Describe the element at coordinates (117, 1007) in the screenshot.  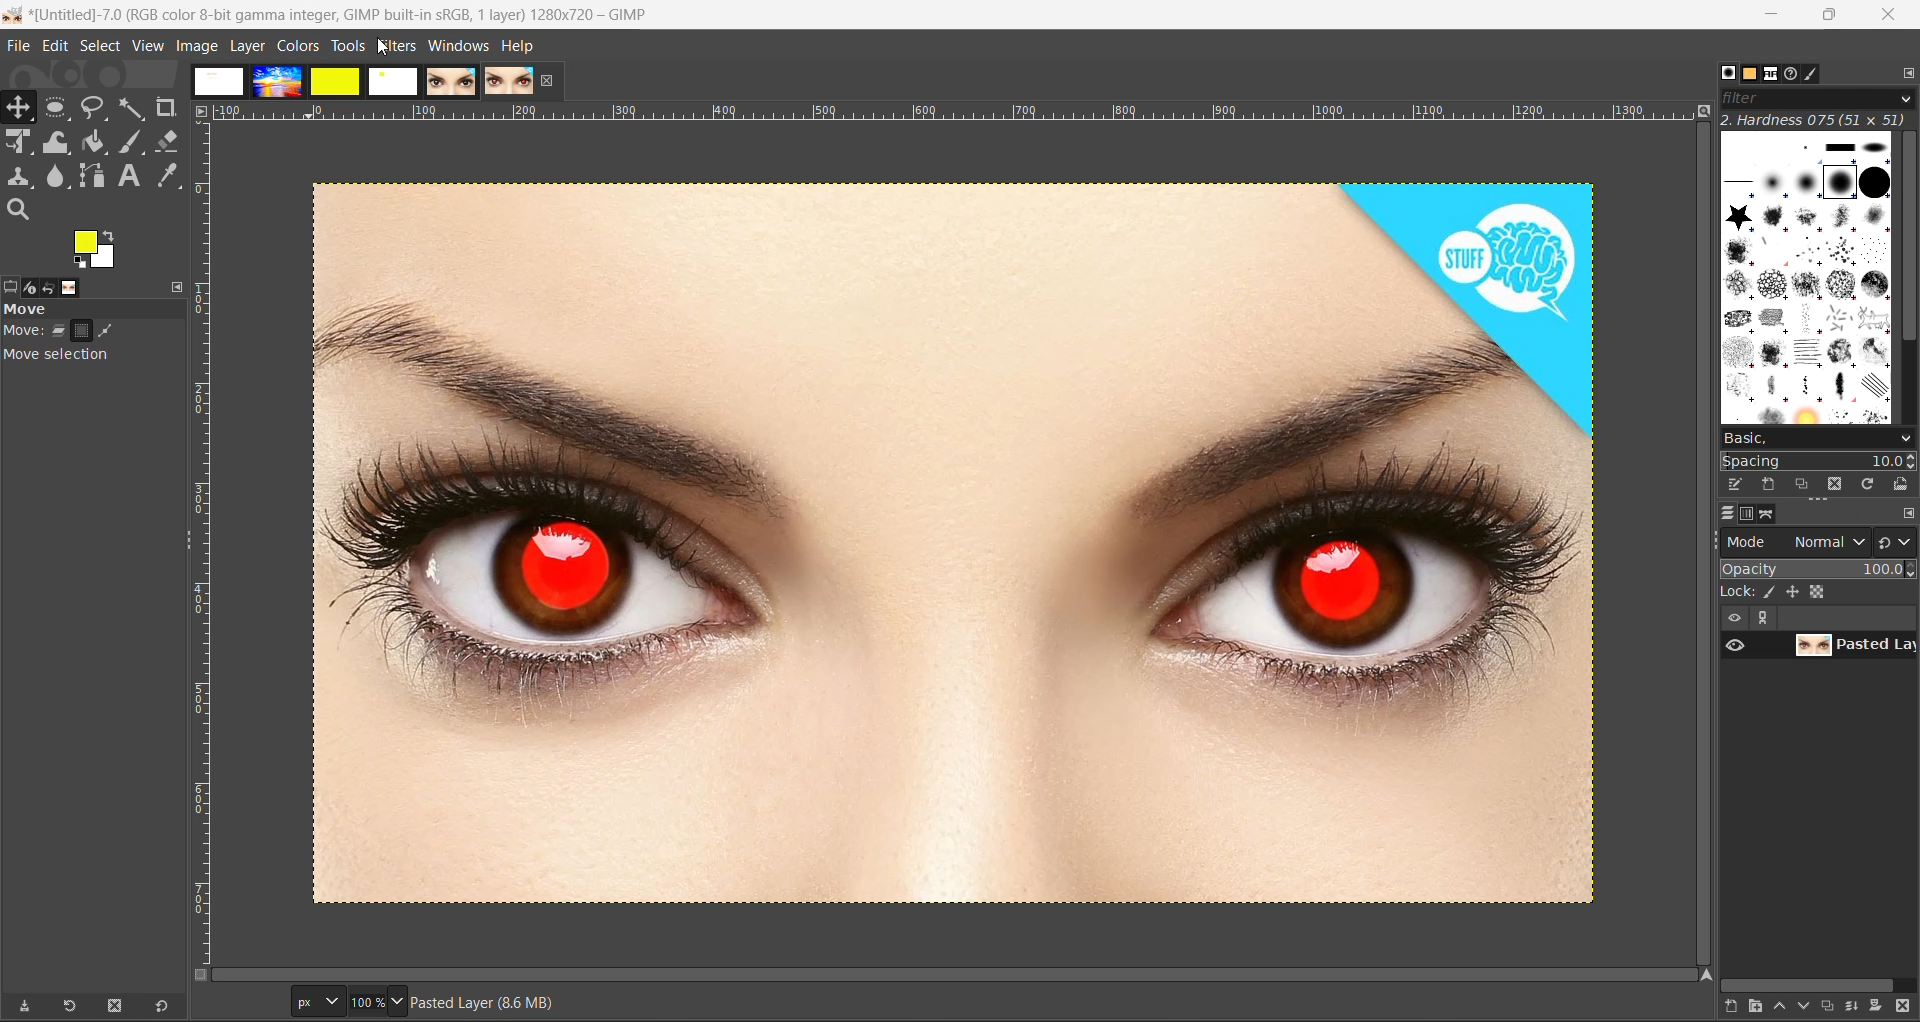
I see `delete tool preset` at that location.